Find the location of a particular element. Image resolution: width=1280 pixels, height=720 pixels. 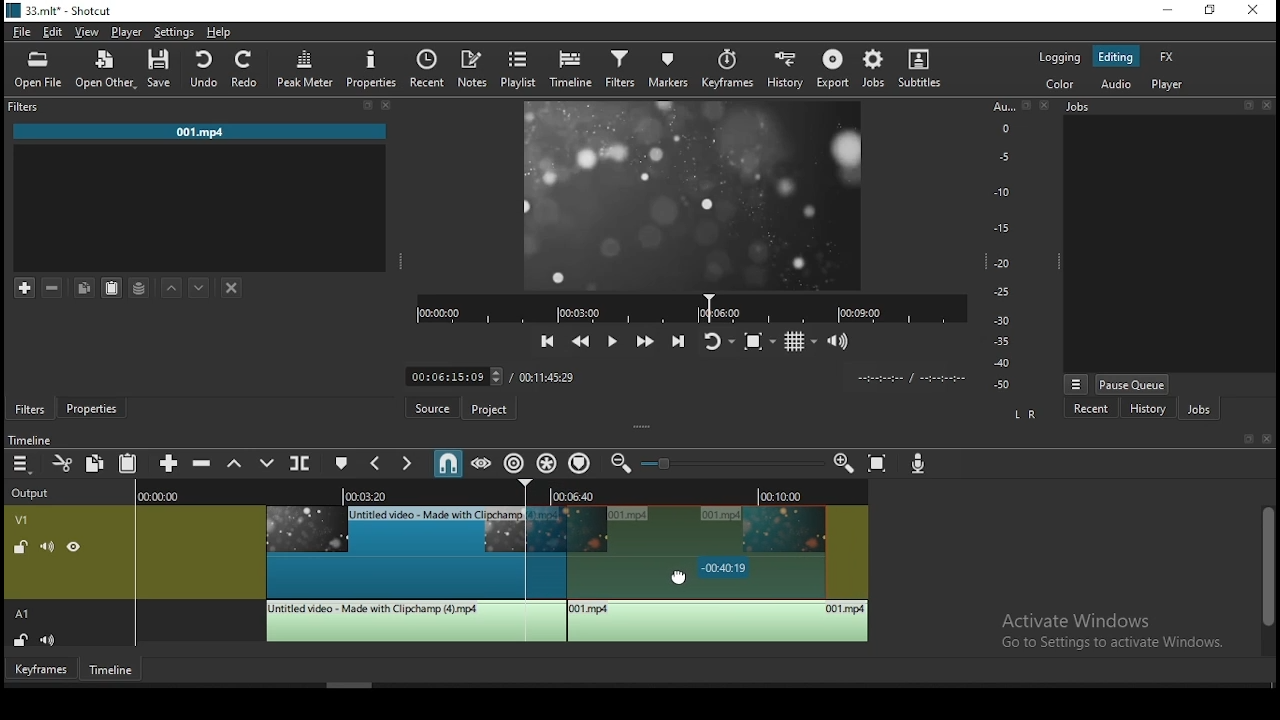

next marker is located at coordinates (406, 464).